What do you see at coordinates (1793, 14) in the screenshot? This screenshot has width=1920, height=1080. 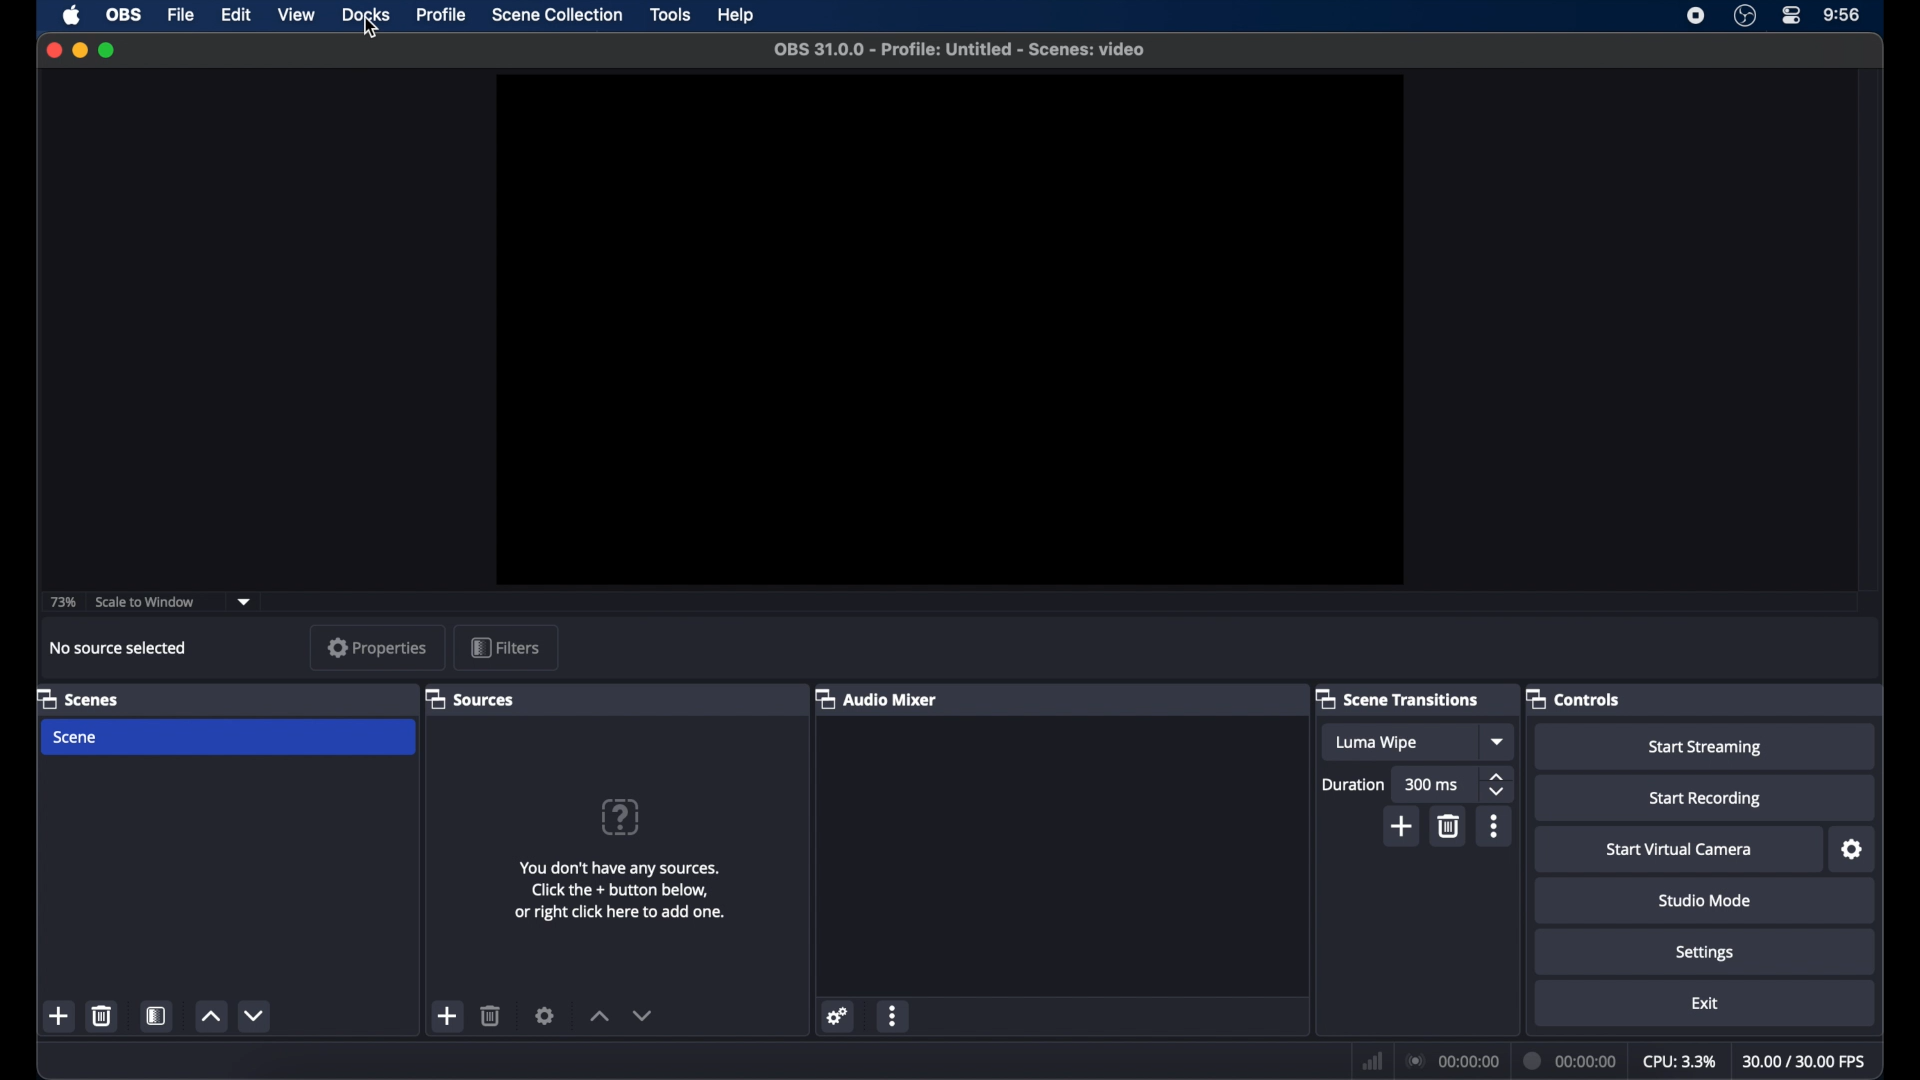 I see `control center` at bounding box center [1793, 14].